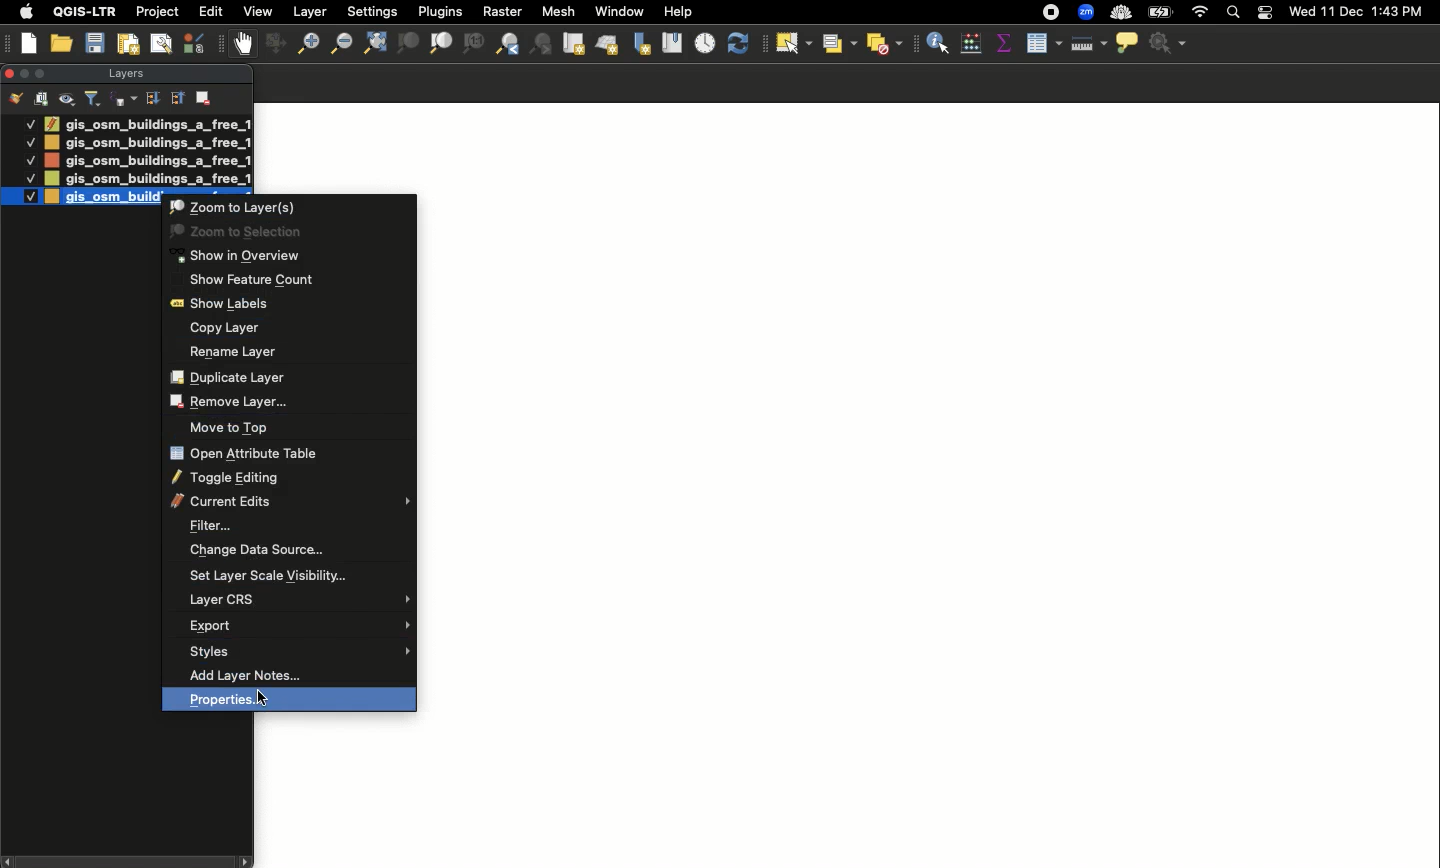  What do you see at coordinates (303, 46) in the screenshot?
I see `Zoom out` at bounding box center [303, 46].